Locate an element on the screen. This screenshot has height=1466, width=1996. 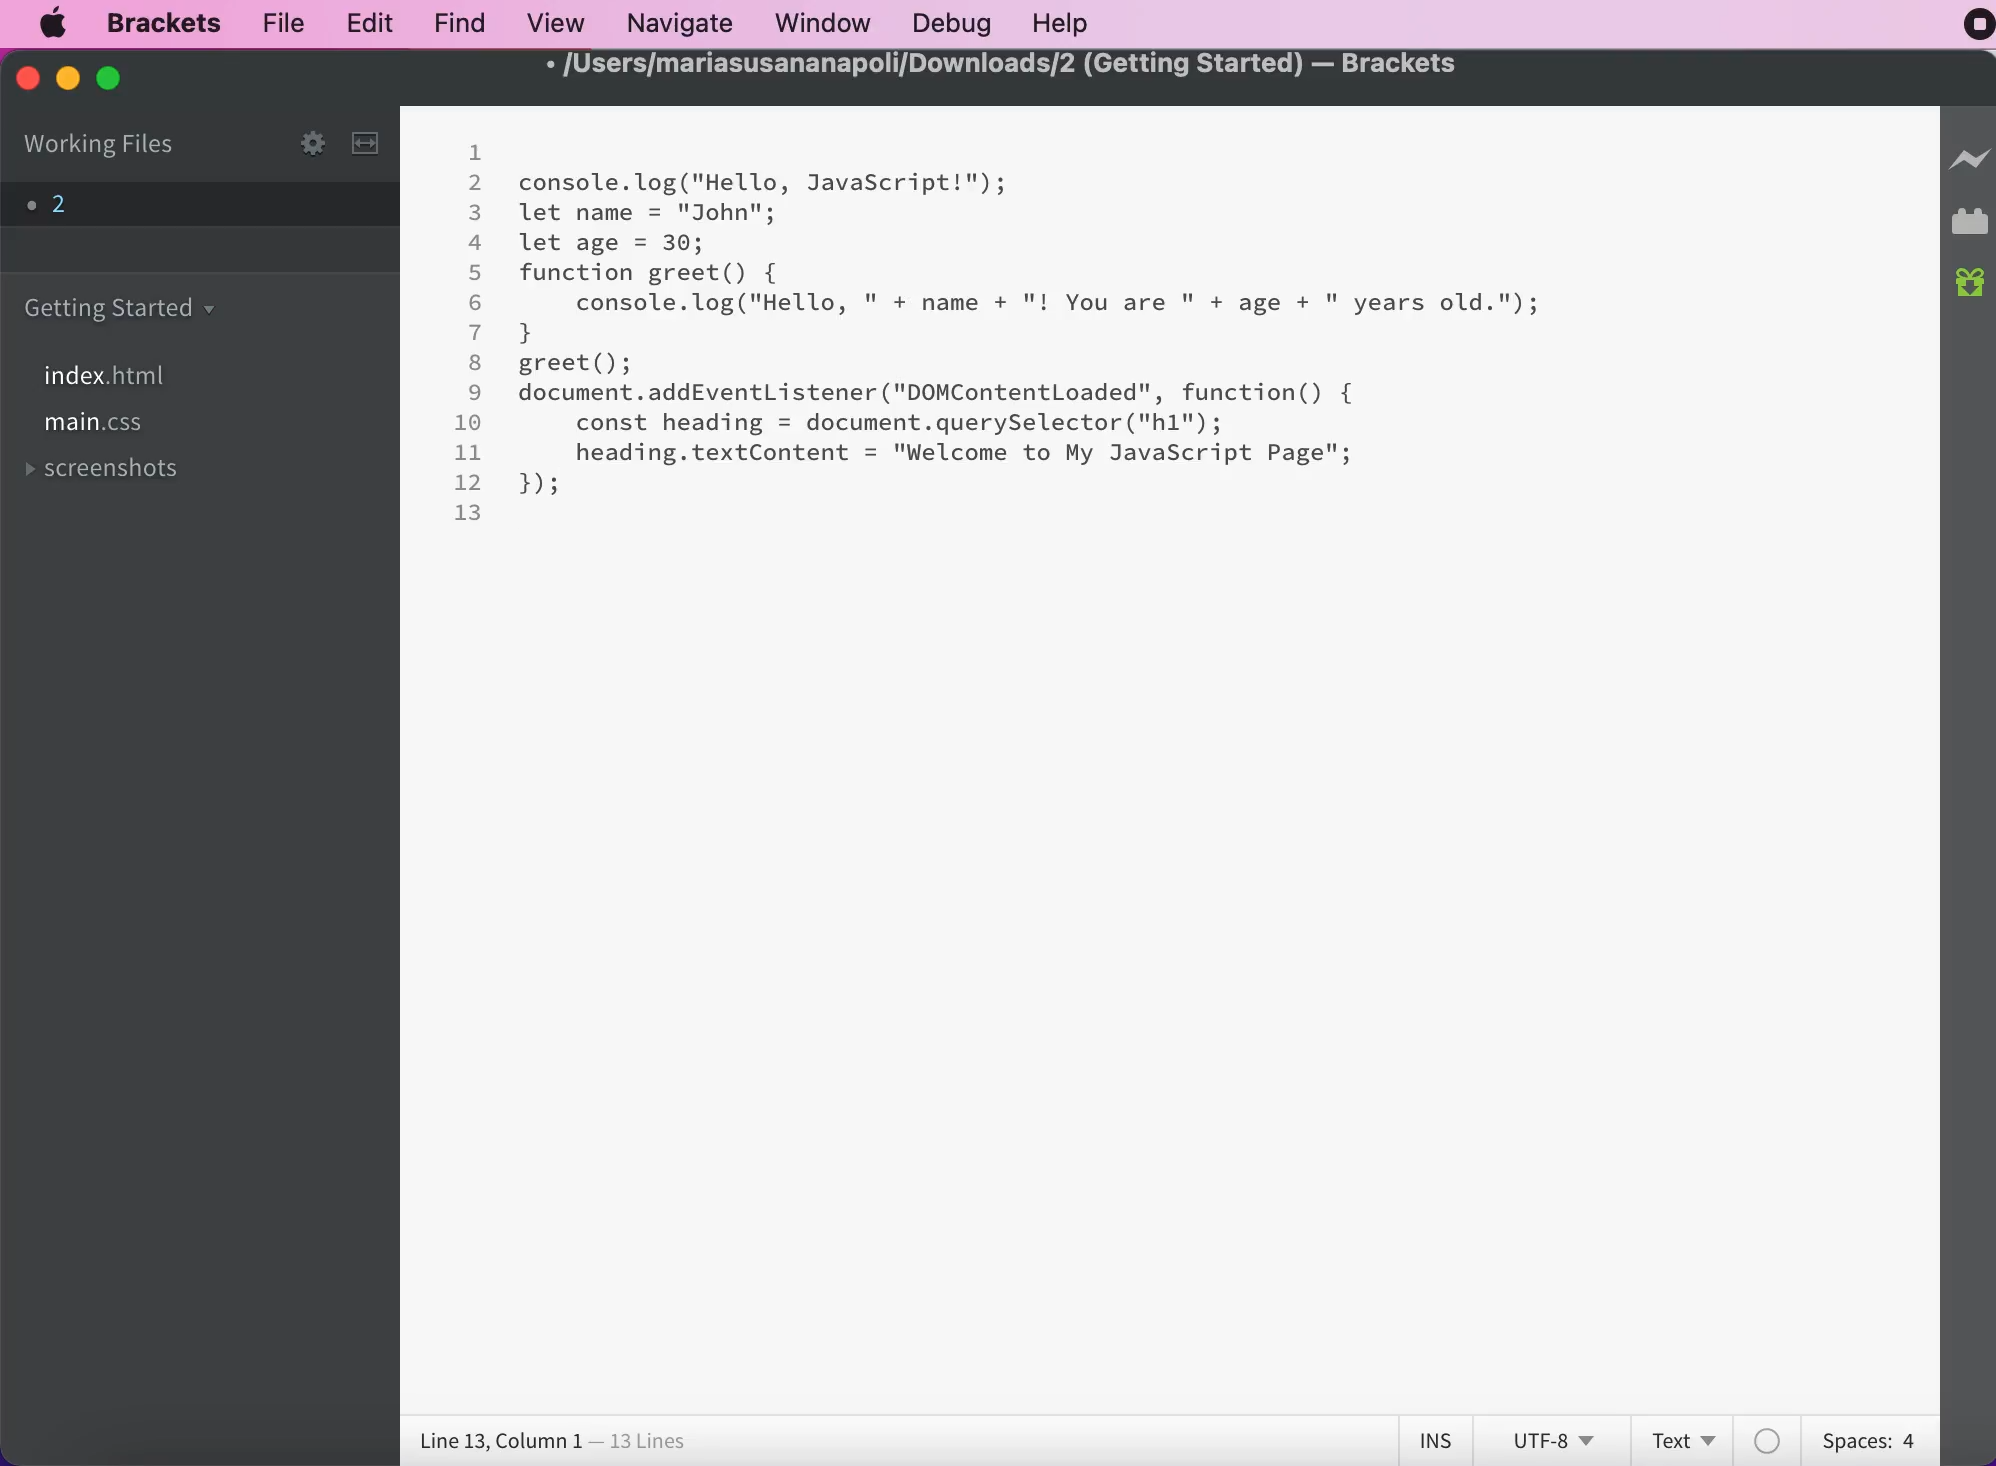
4 is located at coordinates (476, 243).